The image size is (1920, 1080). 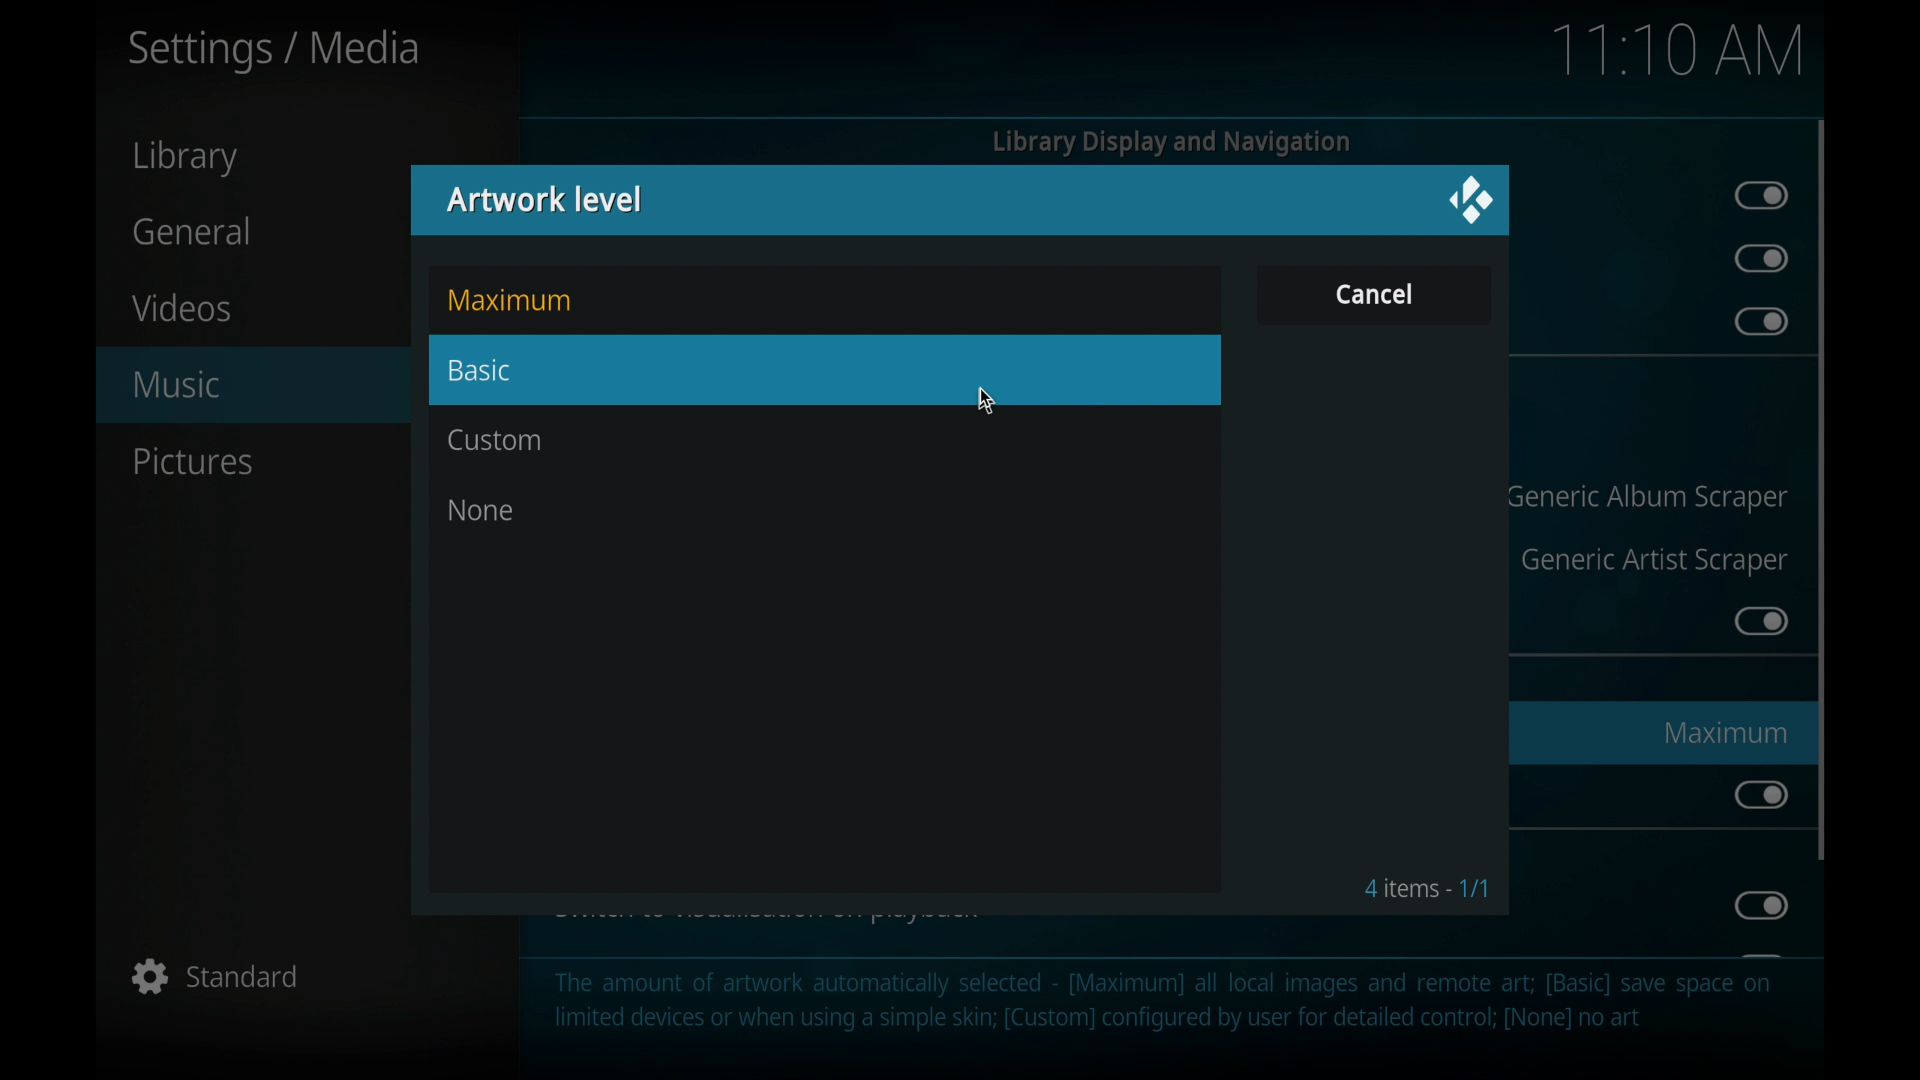 What do you see at coordinates (1760, 794) in the screenshot?
I see `toggle button` at bounding box center [1760, 794].